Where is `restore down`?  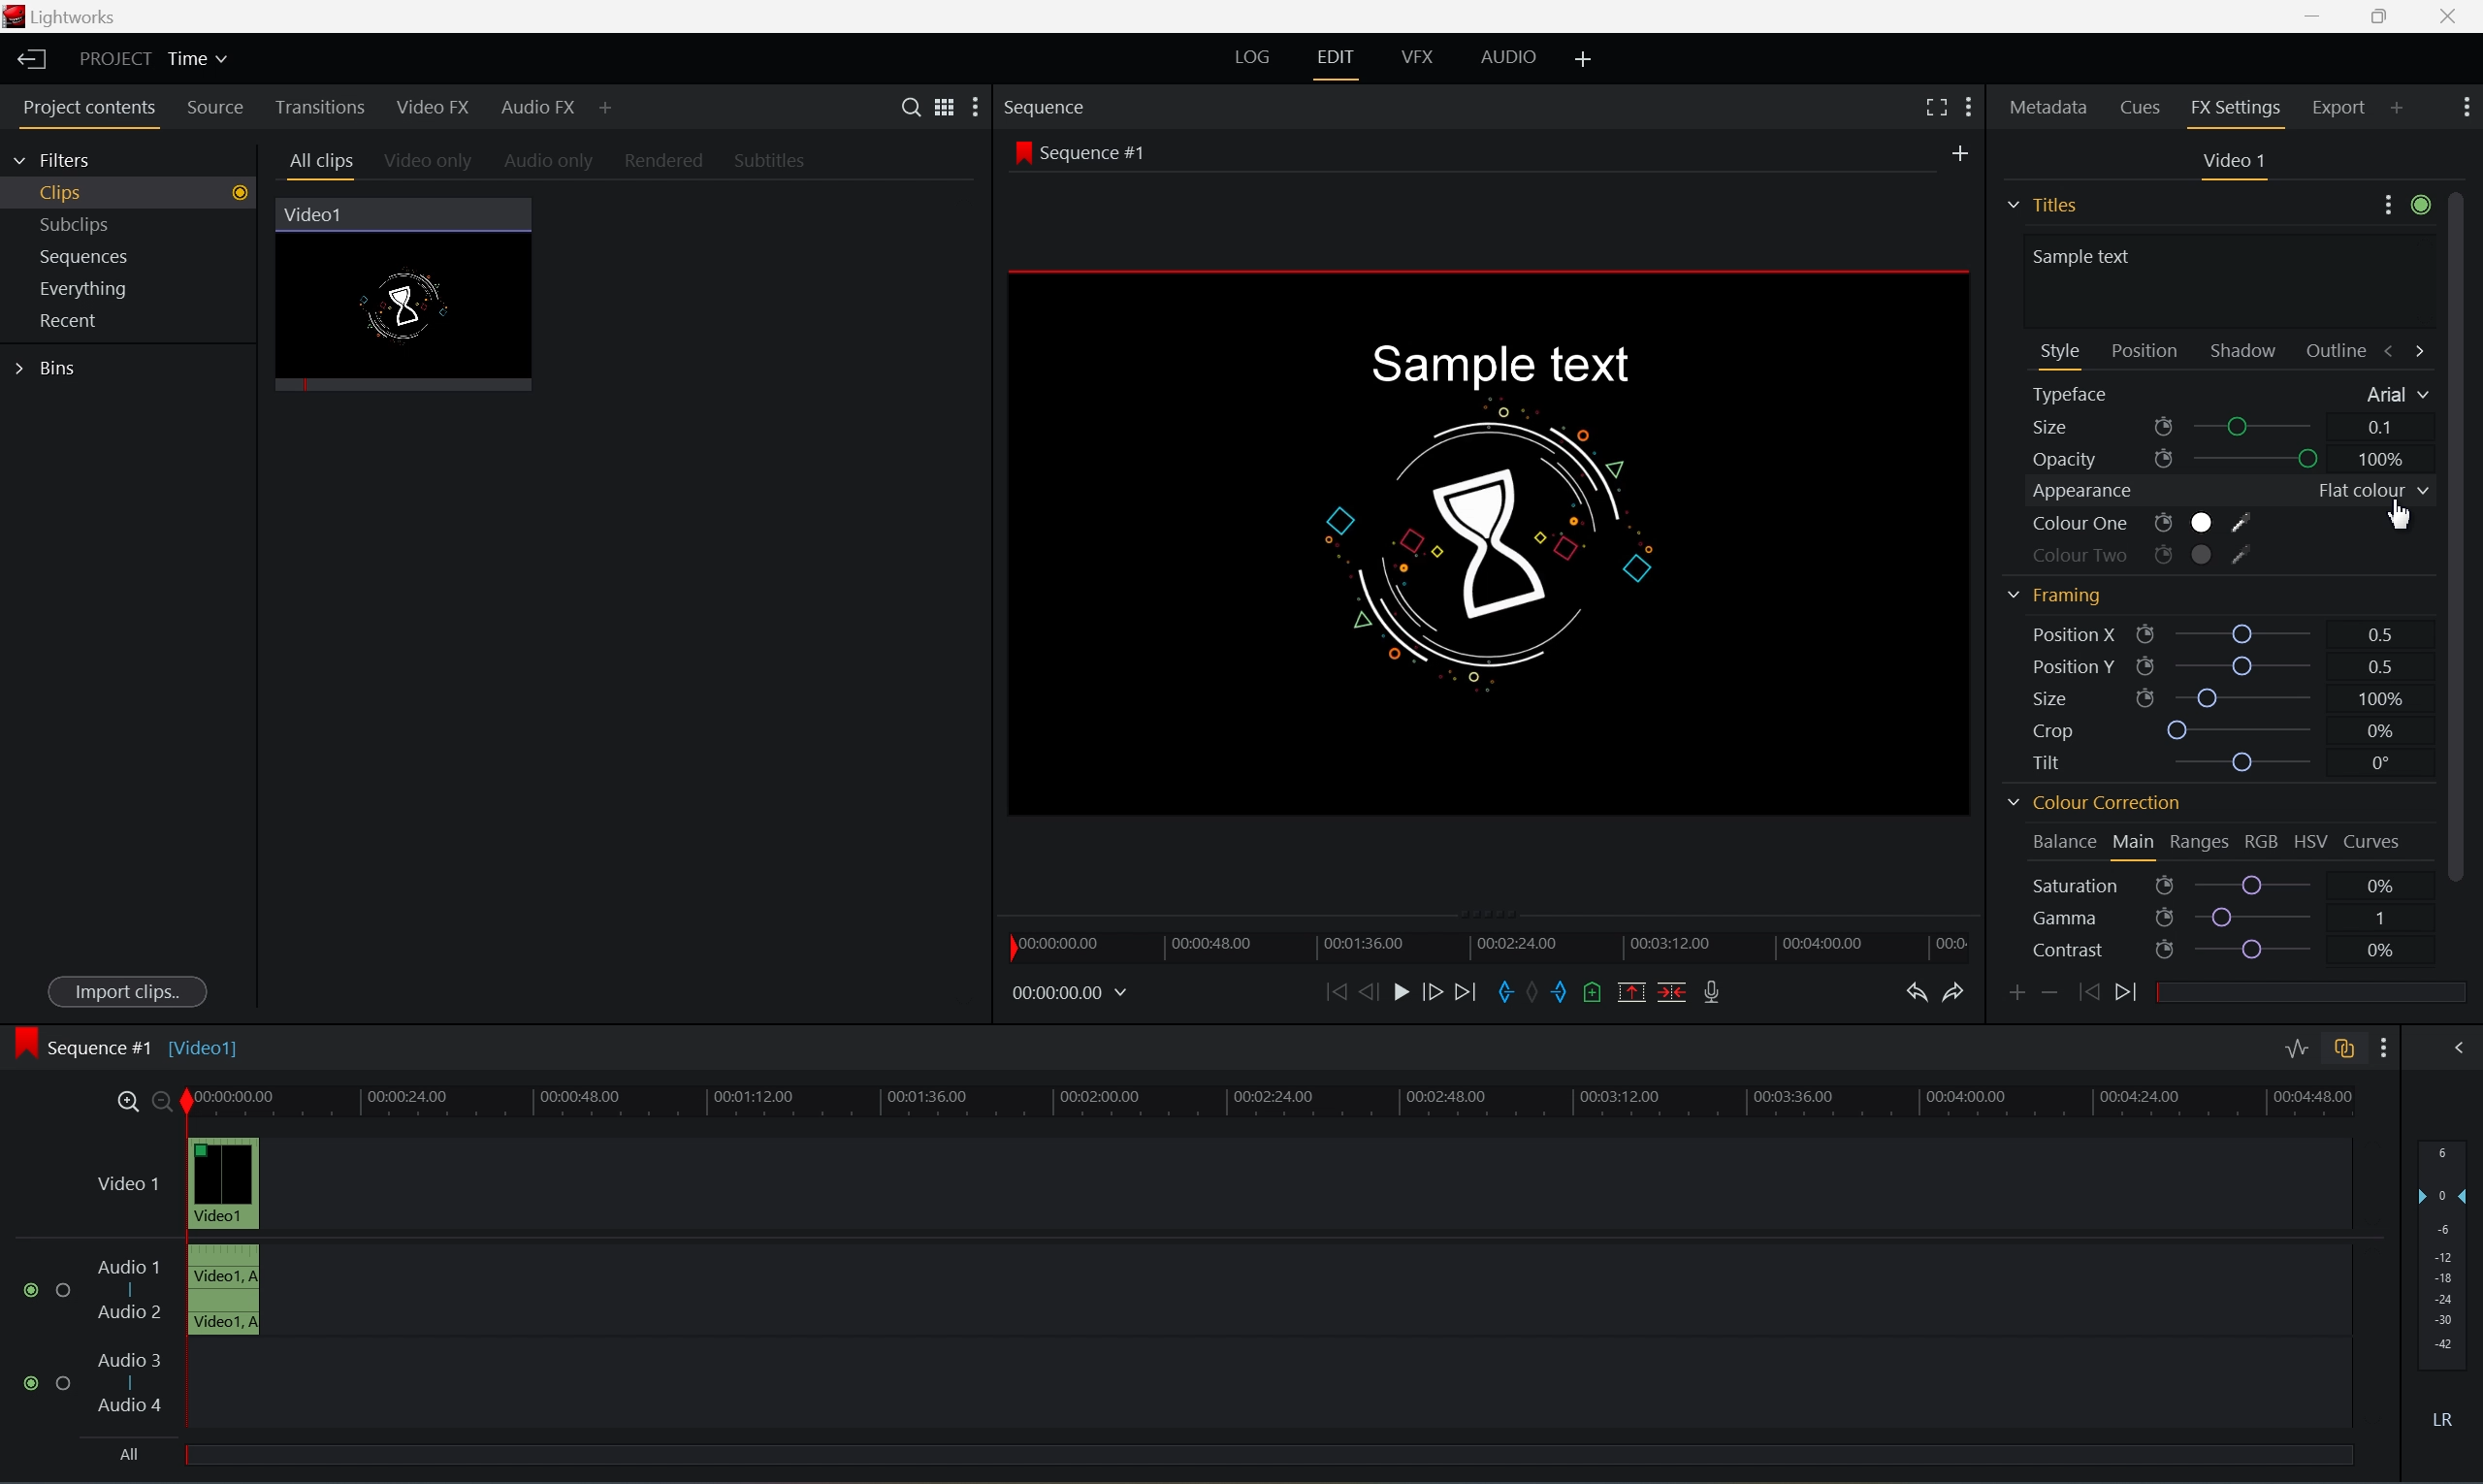 restore down is located at coordinates (2375, 16).